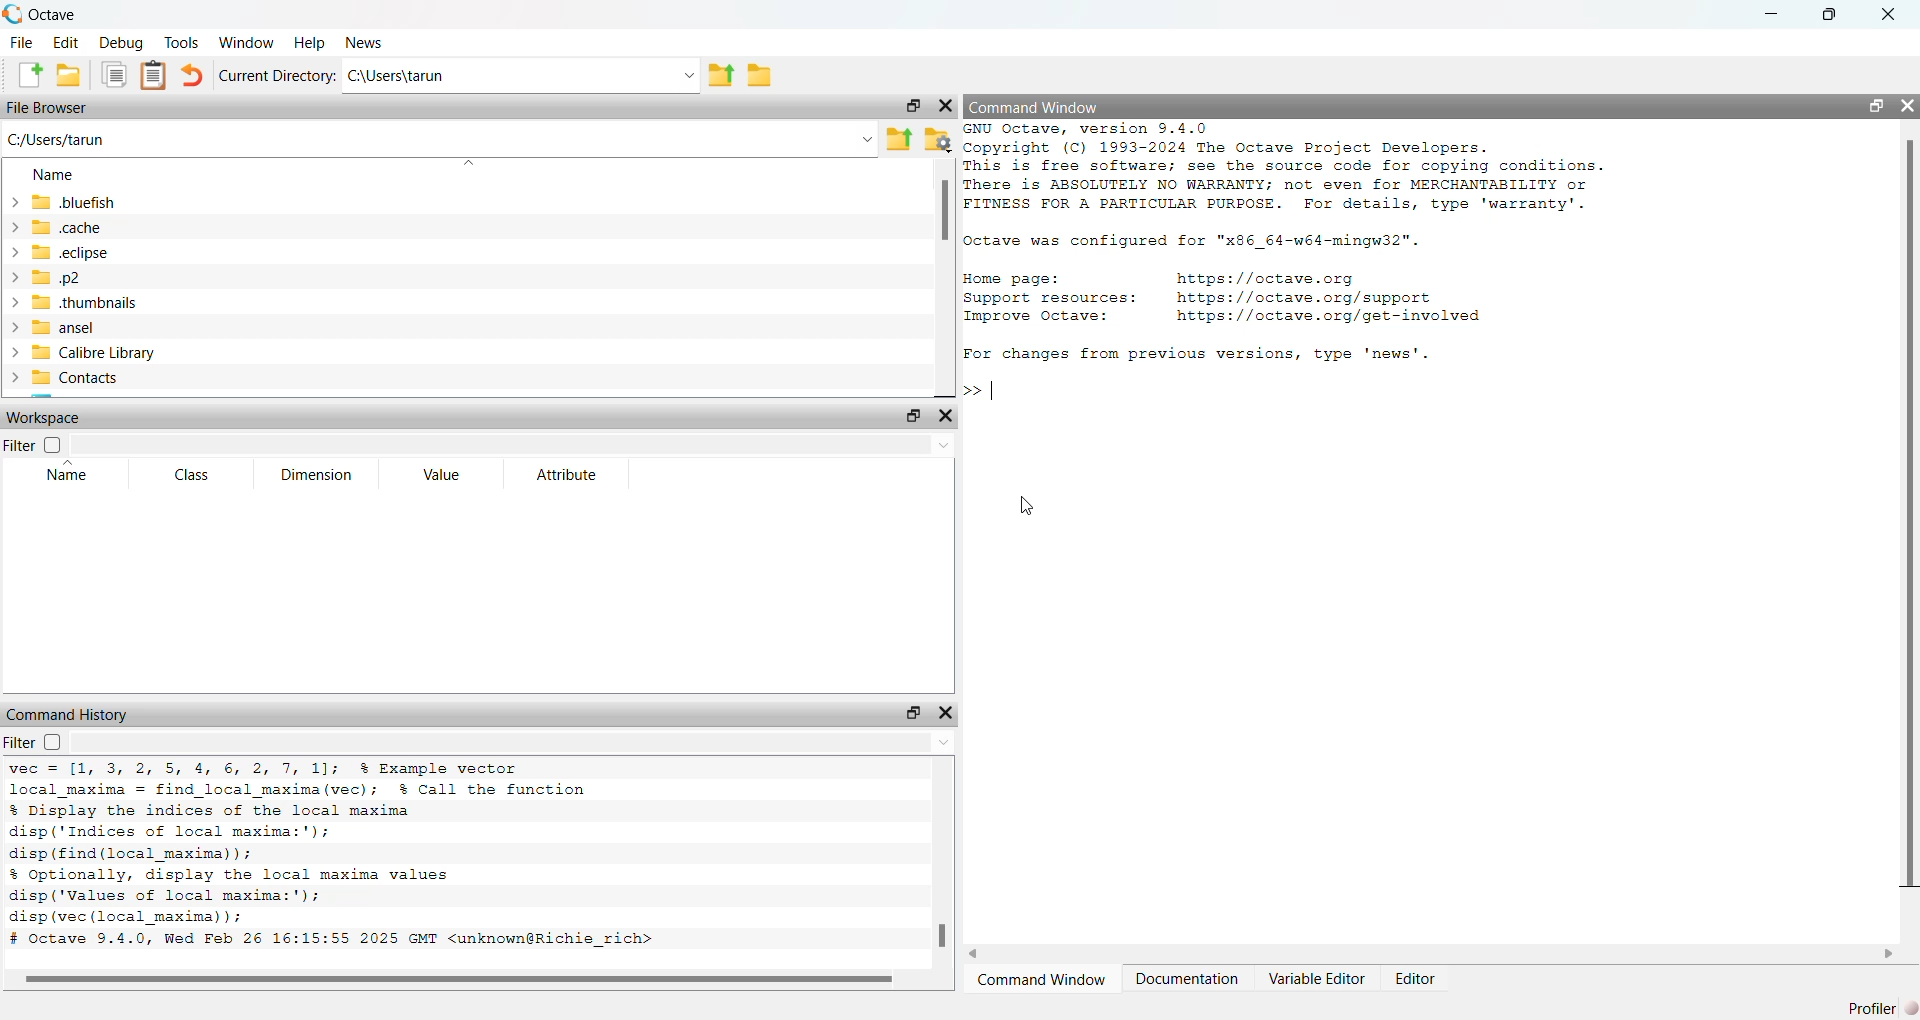 This screenshot has width=1920, height=1020. I want to click on Open an existing file in editor, so click(70, 74).